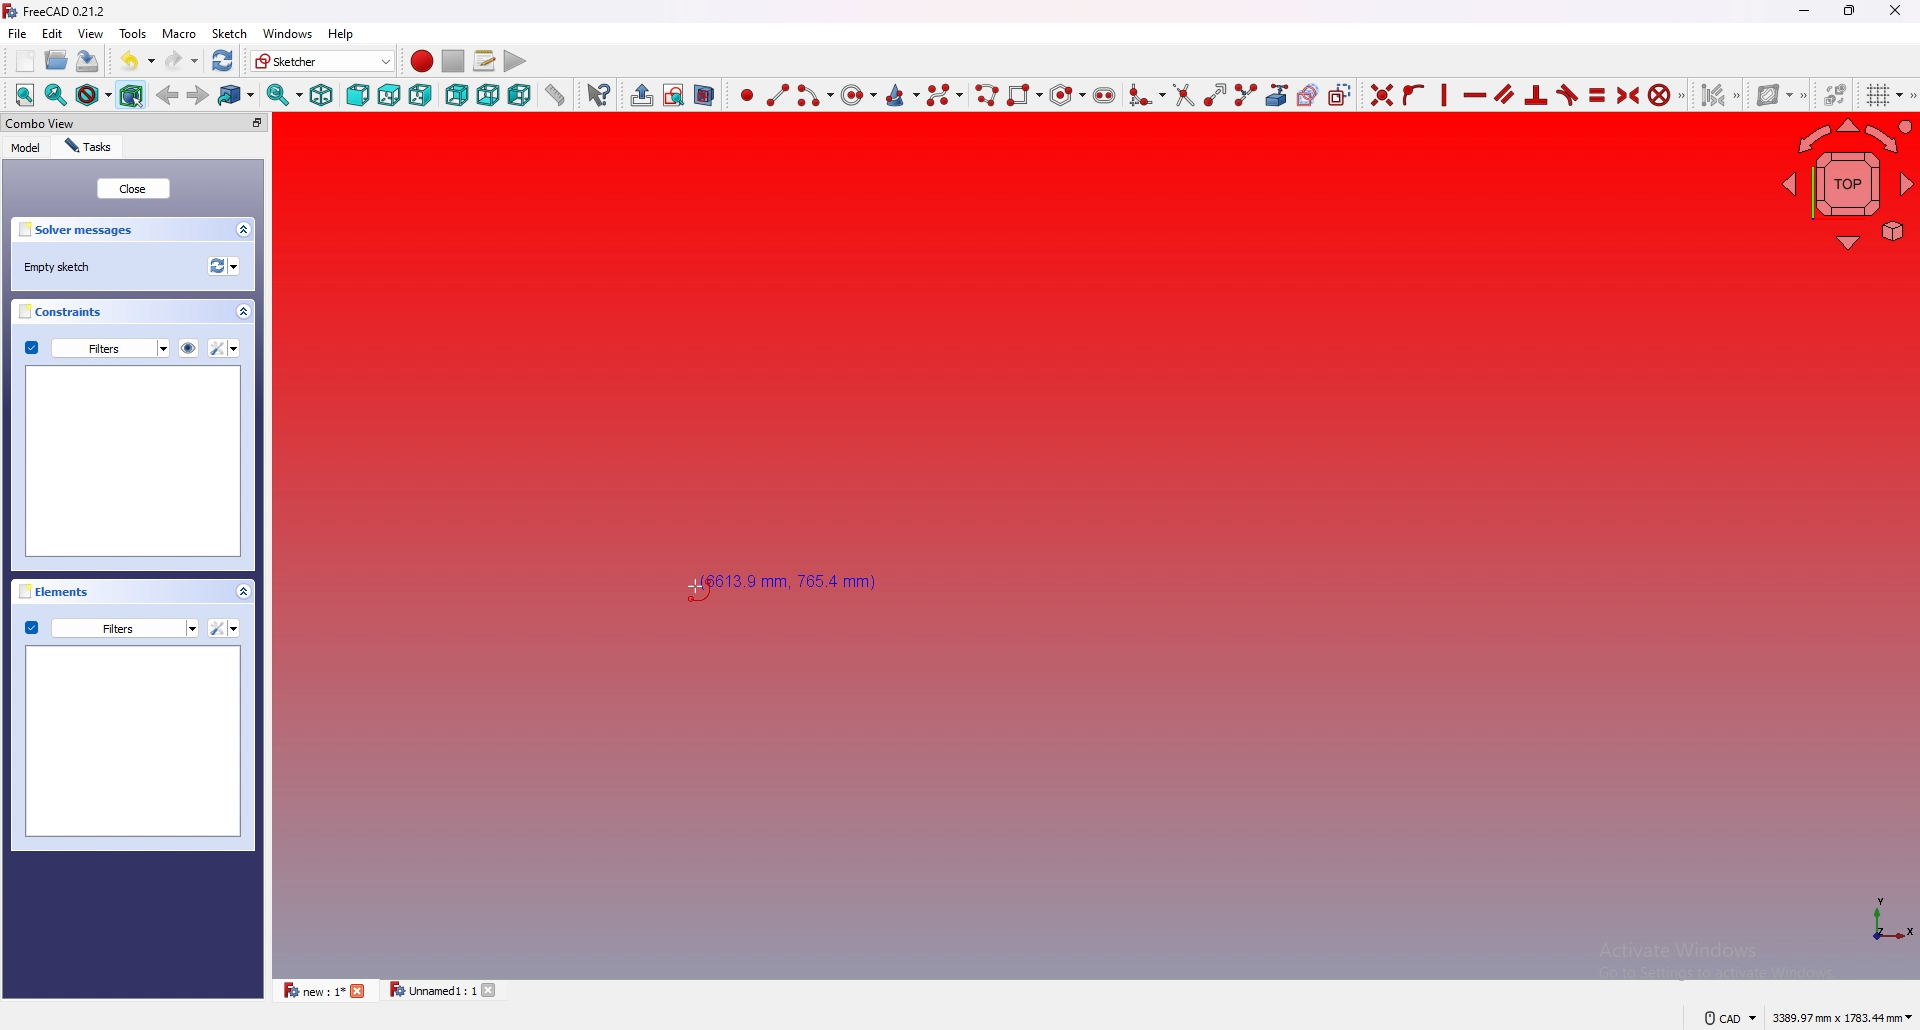  Describe the element at coordinates (88, 147) in the screenshot. I see `tasks` at that location.